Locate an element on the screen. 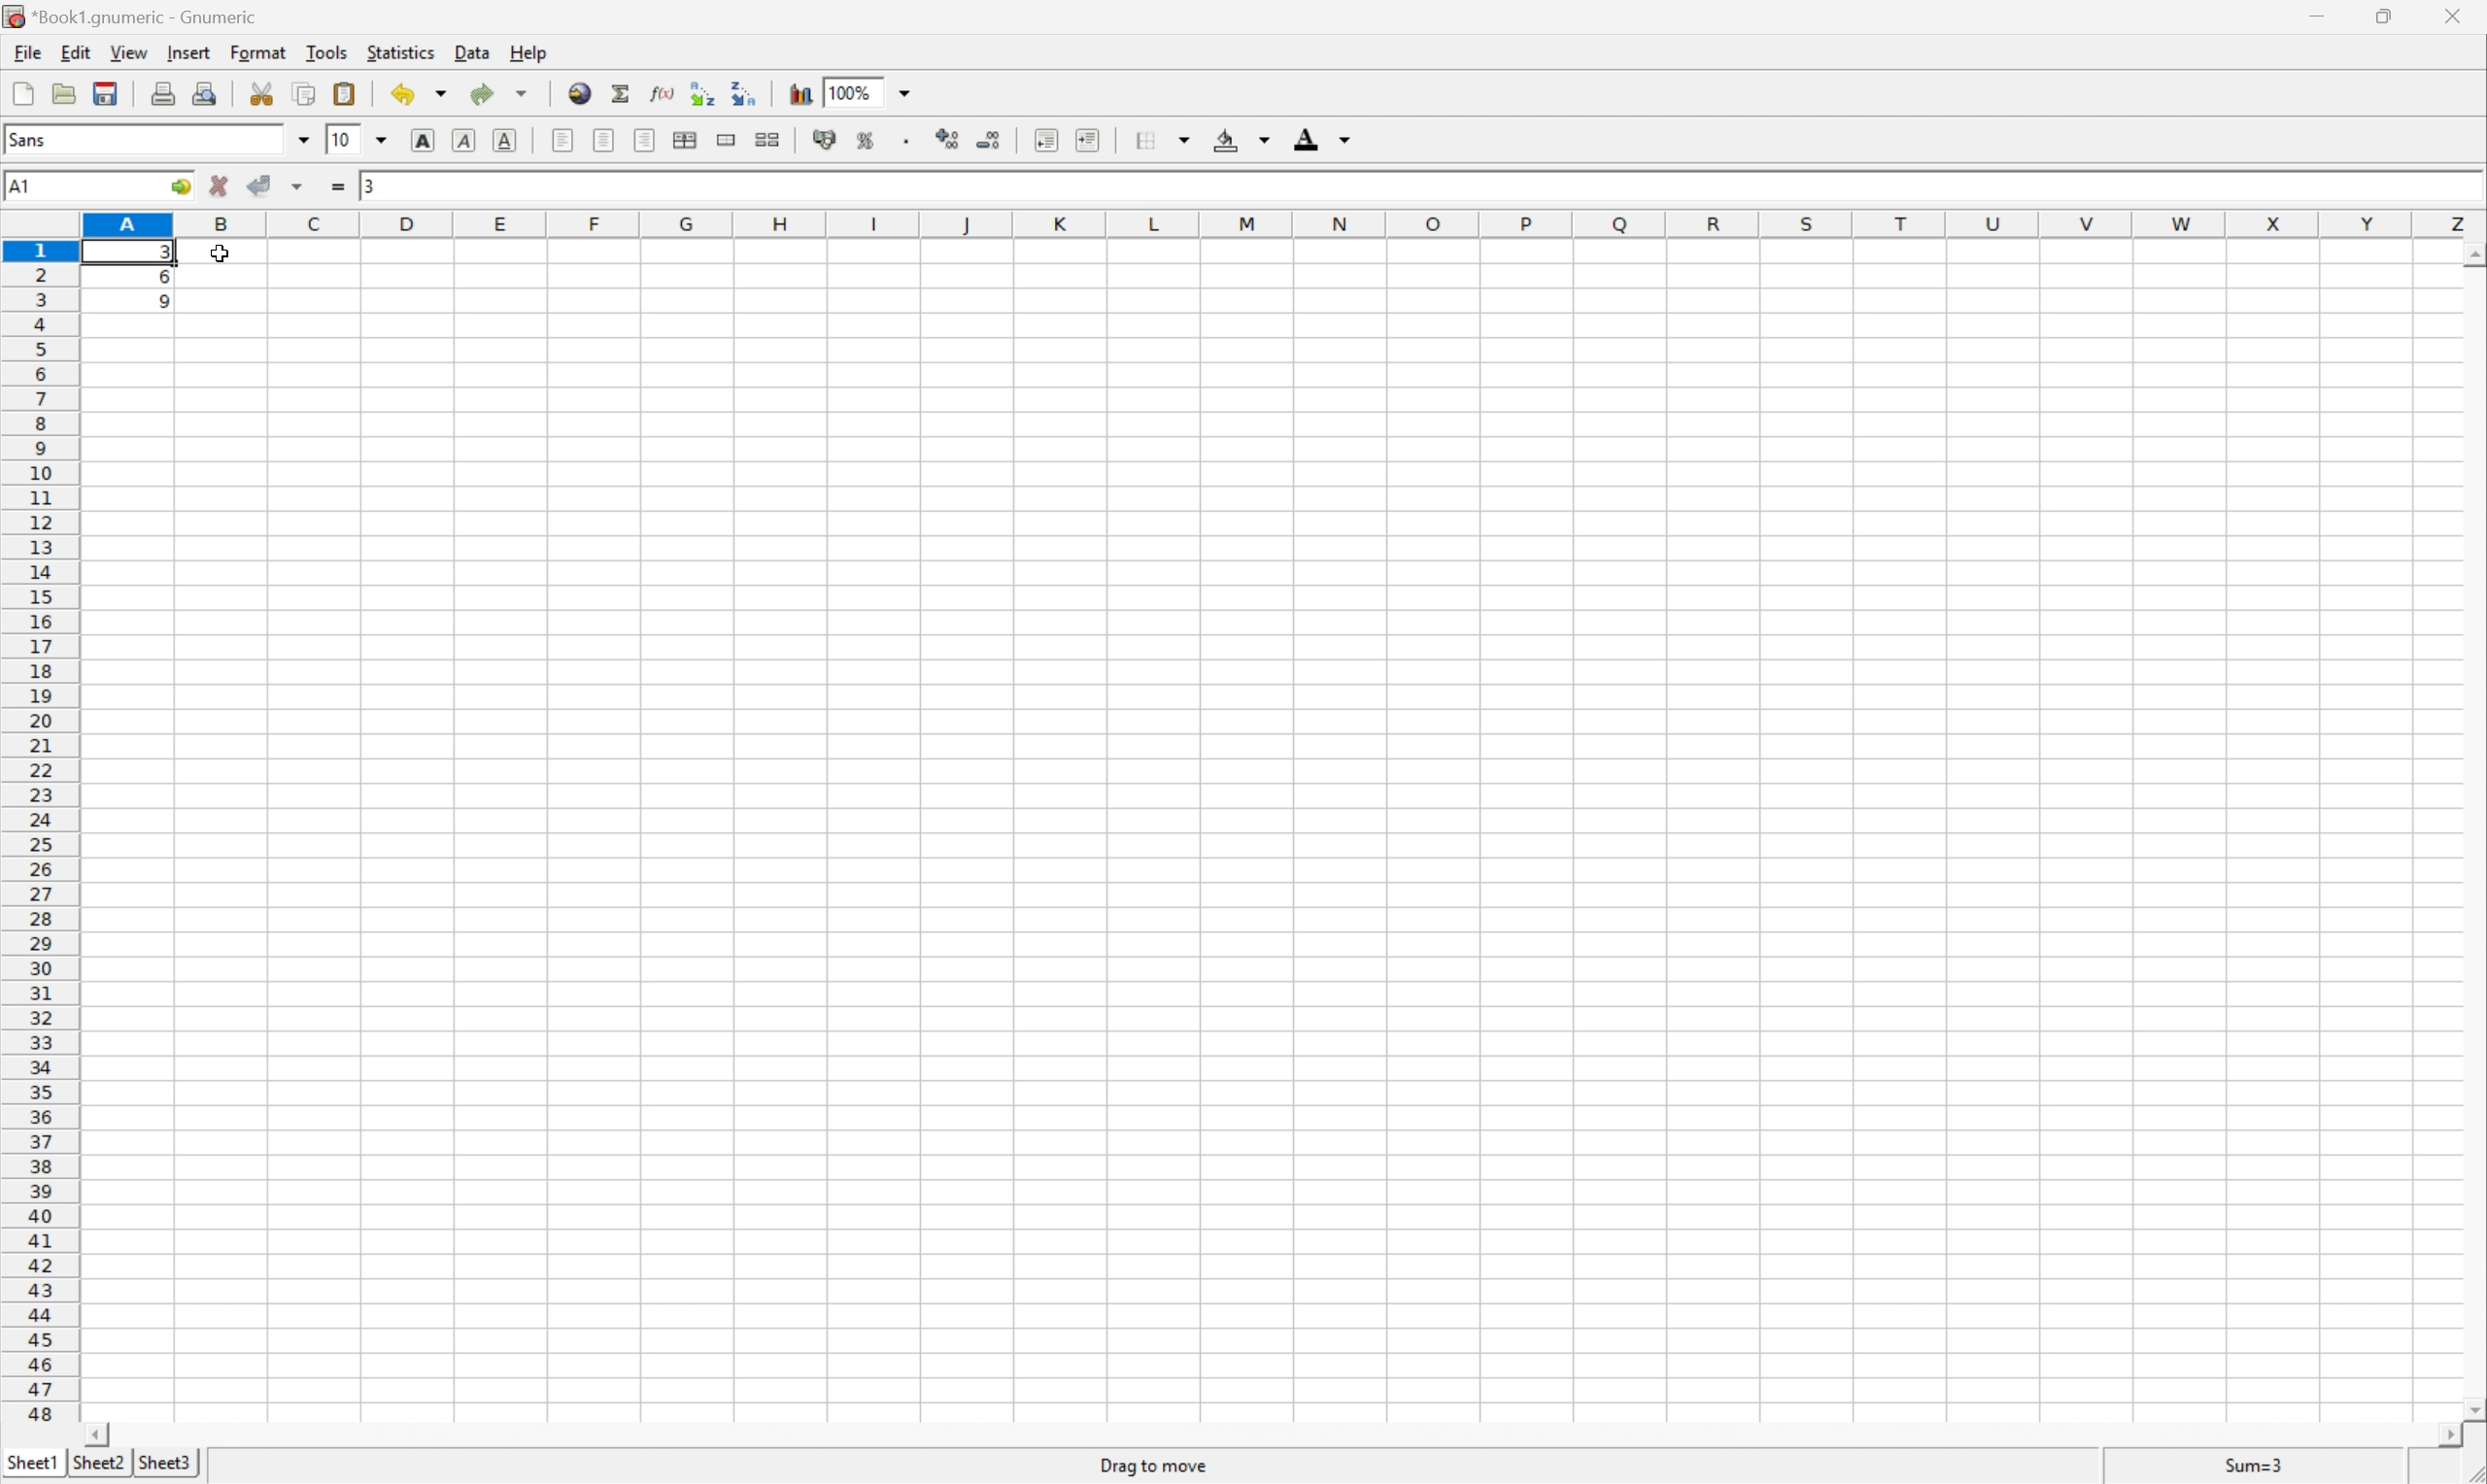 This screenshot has width=2487, height=1484. Format the selection as percentage is located at coordinates (864, 141).